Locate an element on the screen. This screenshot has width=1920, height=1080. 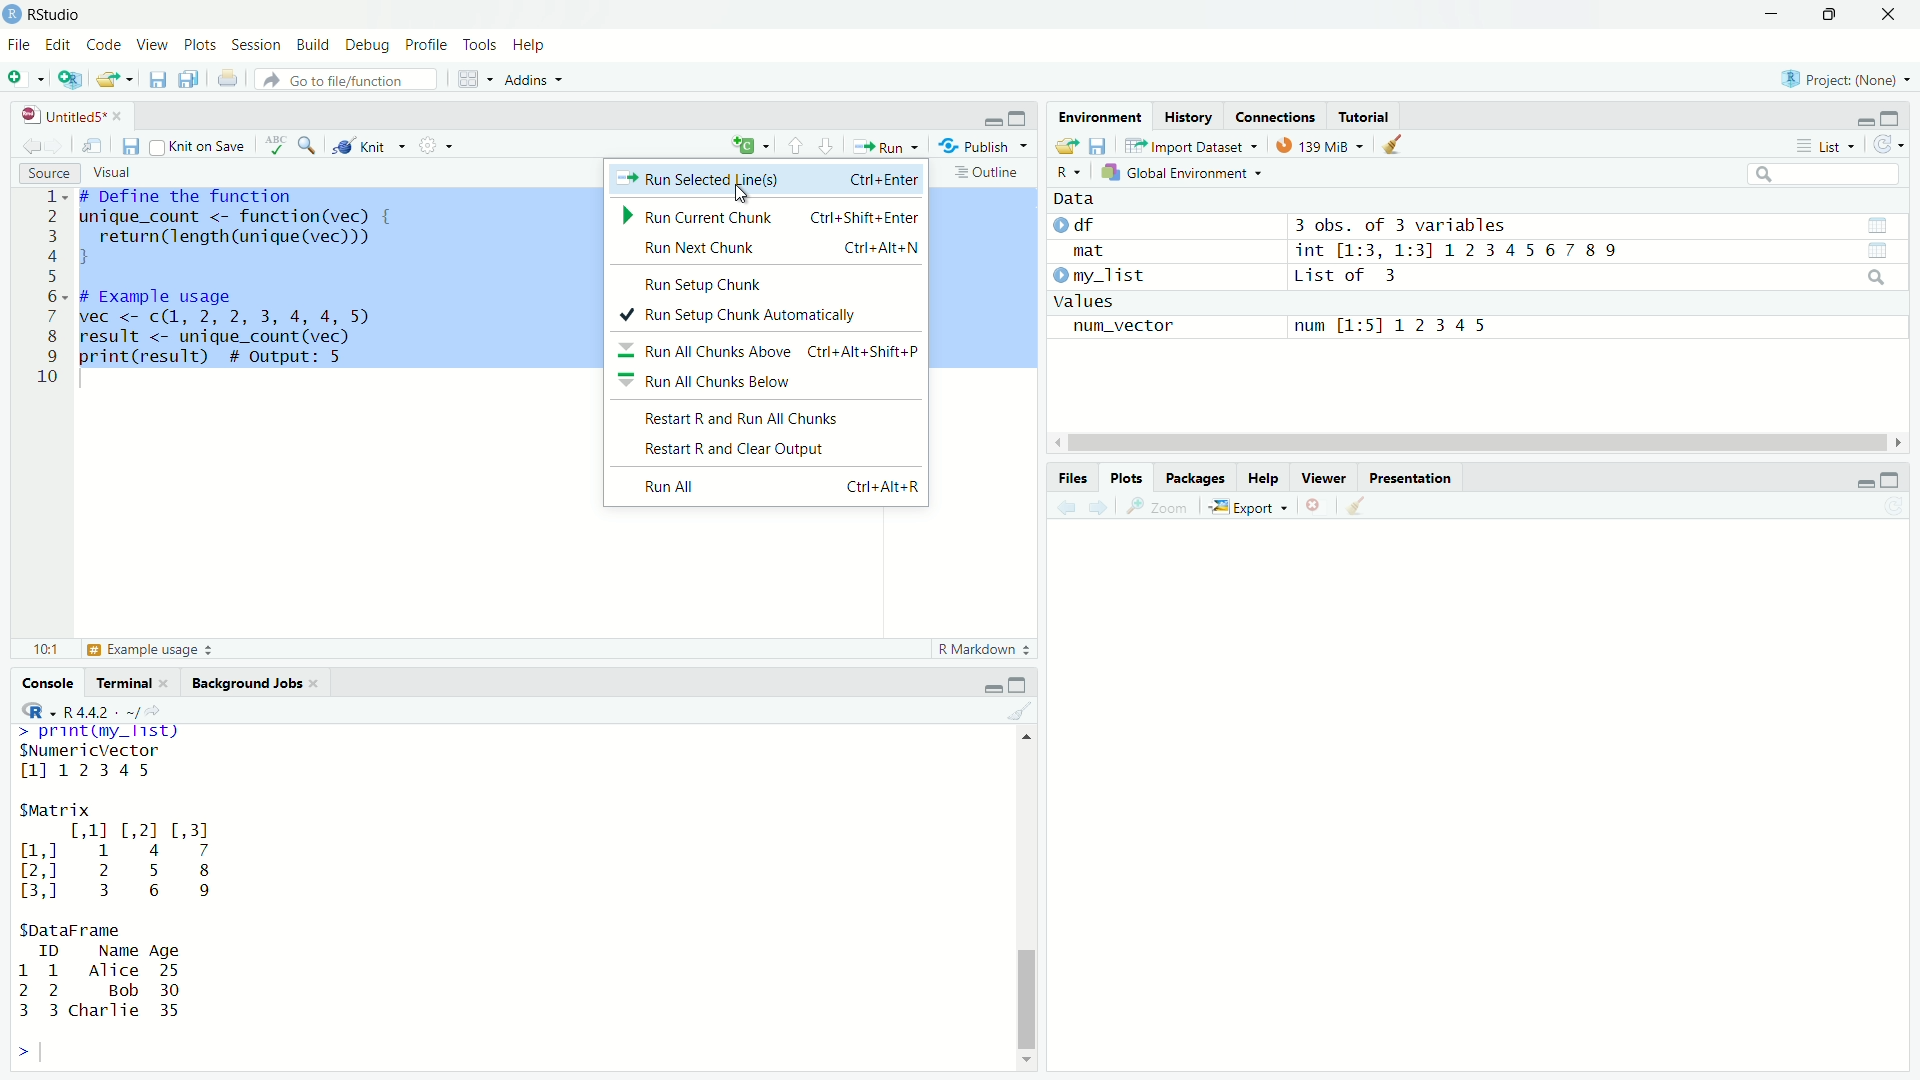
Ctri+AIt+R is located at coordinates (881, 486).